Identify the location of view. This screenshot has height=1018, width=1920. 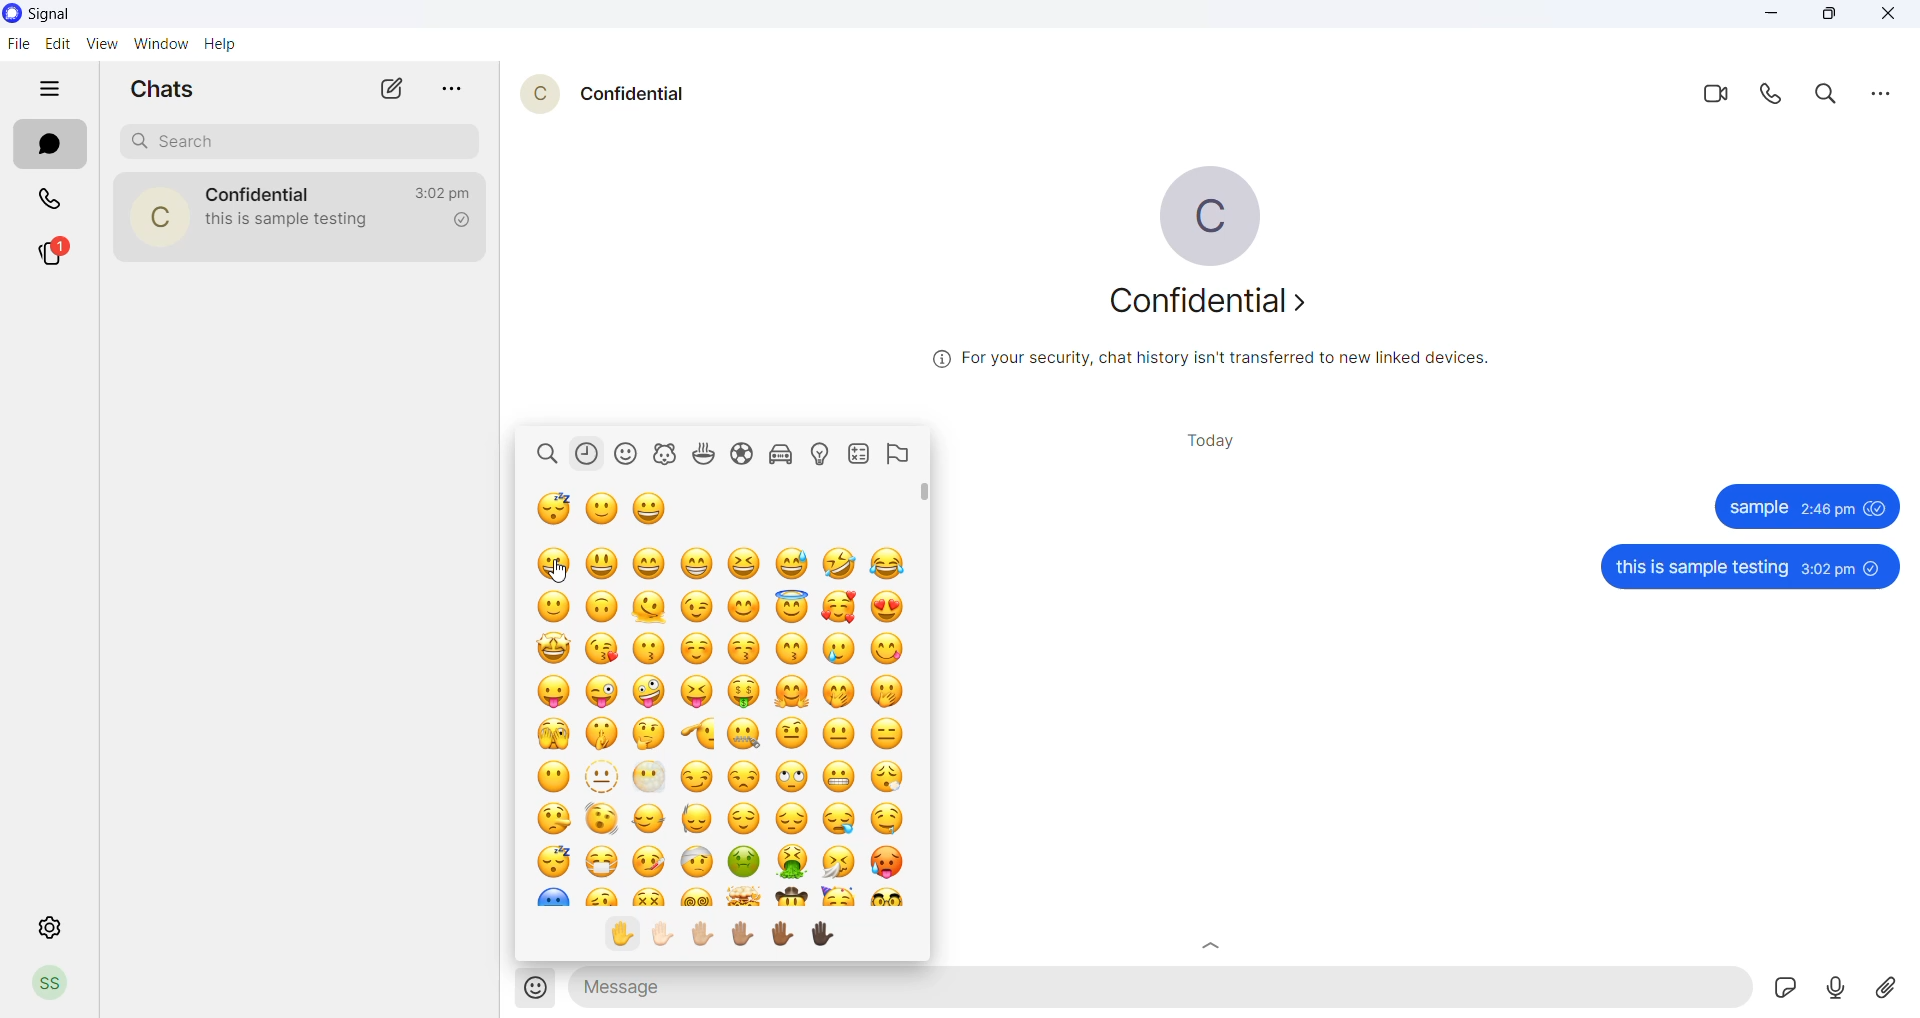
(107, 43).